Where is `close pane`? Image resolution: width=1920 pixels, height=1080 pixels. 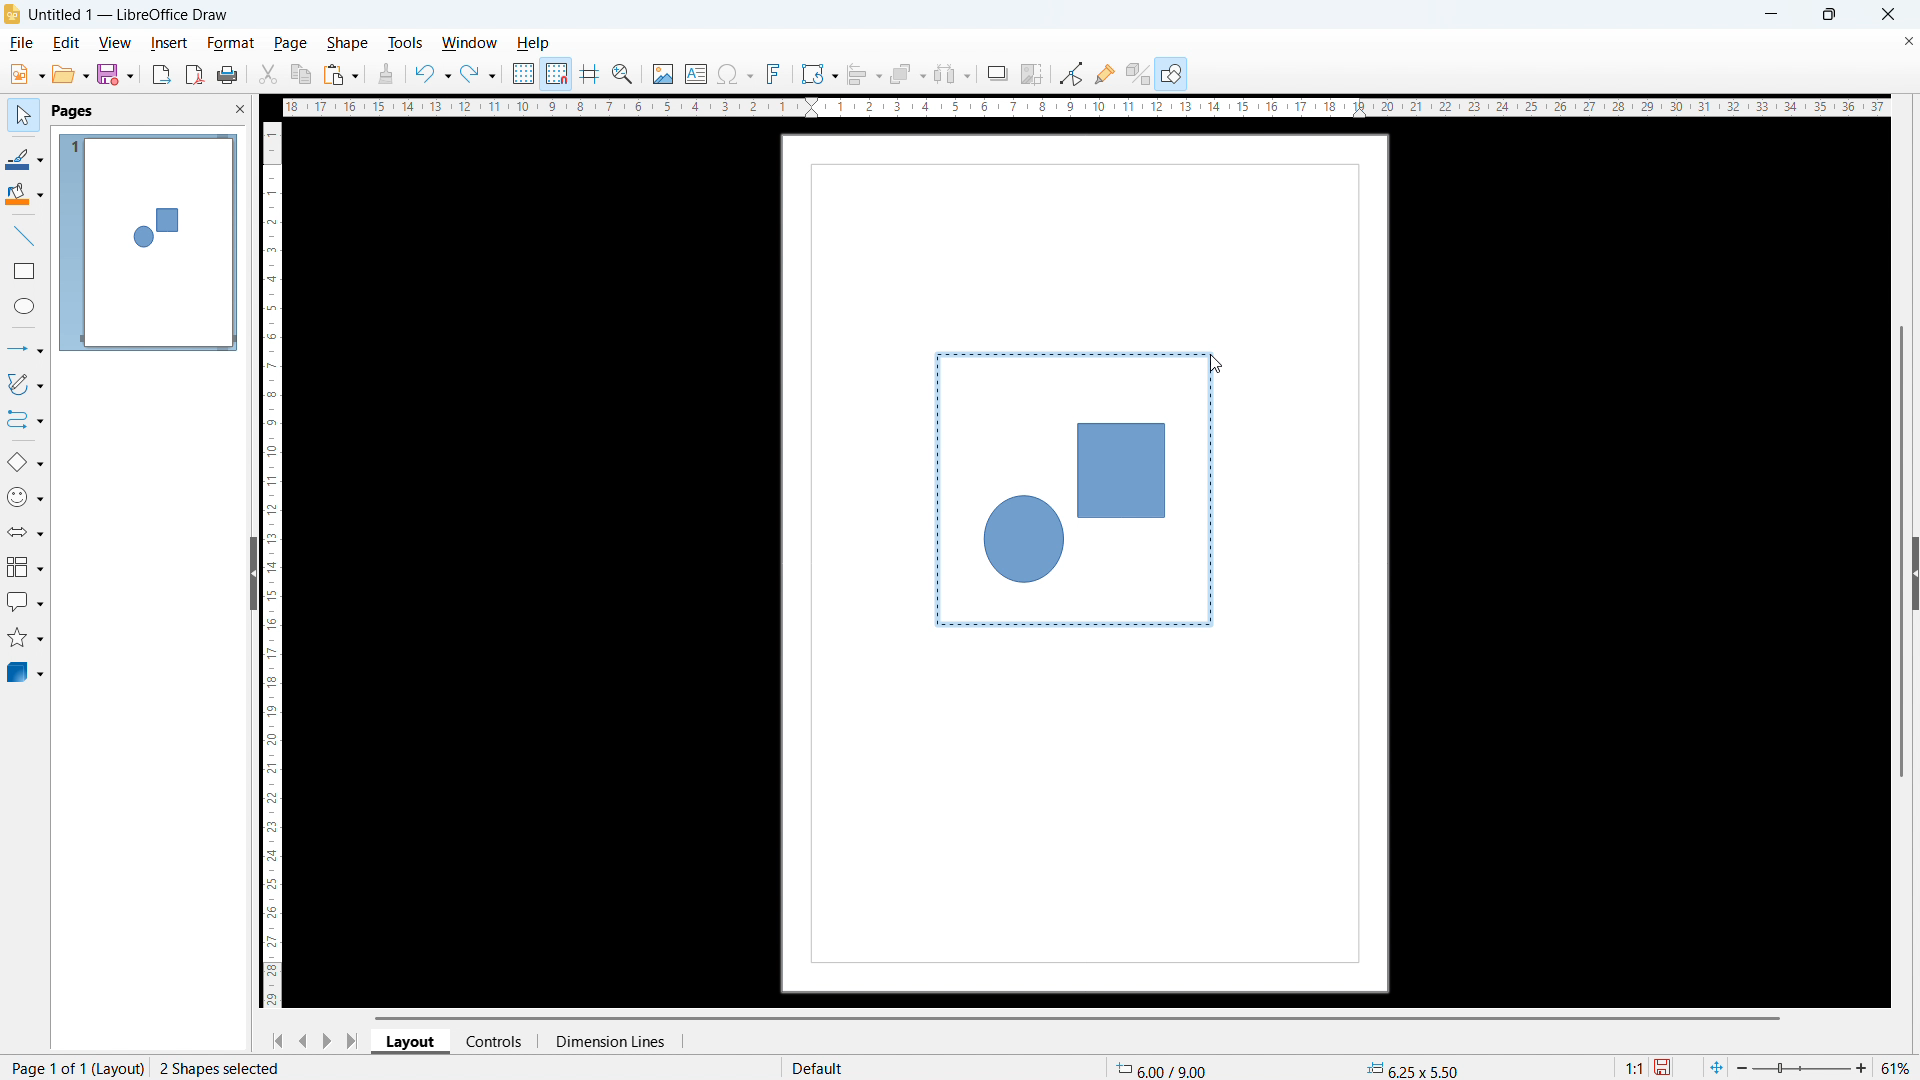 close pane is located at coordinates (239, 110).